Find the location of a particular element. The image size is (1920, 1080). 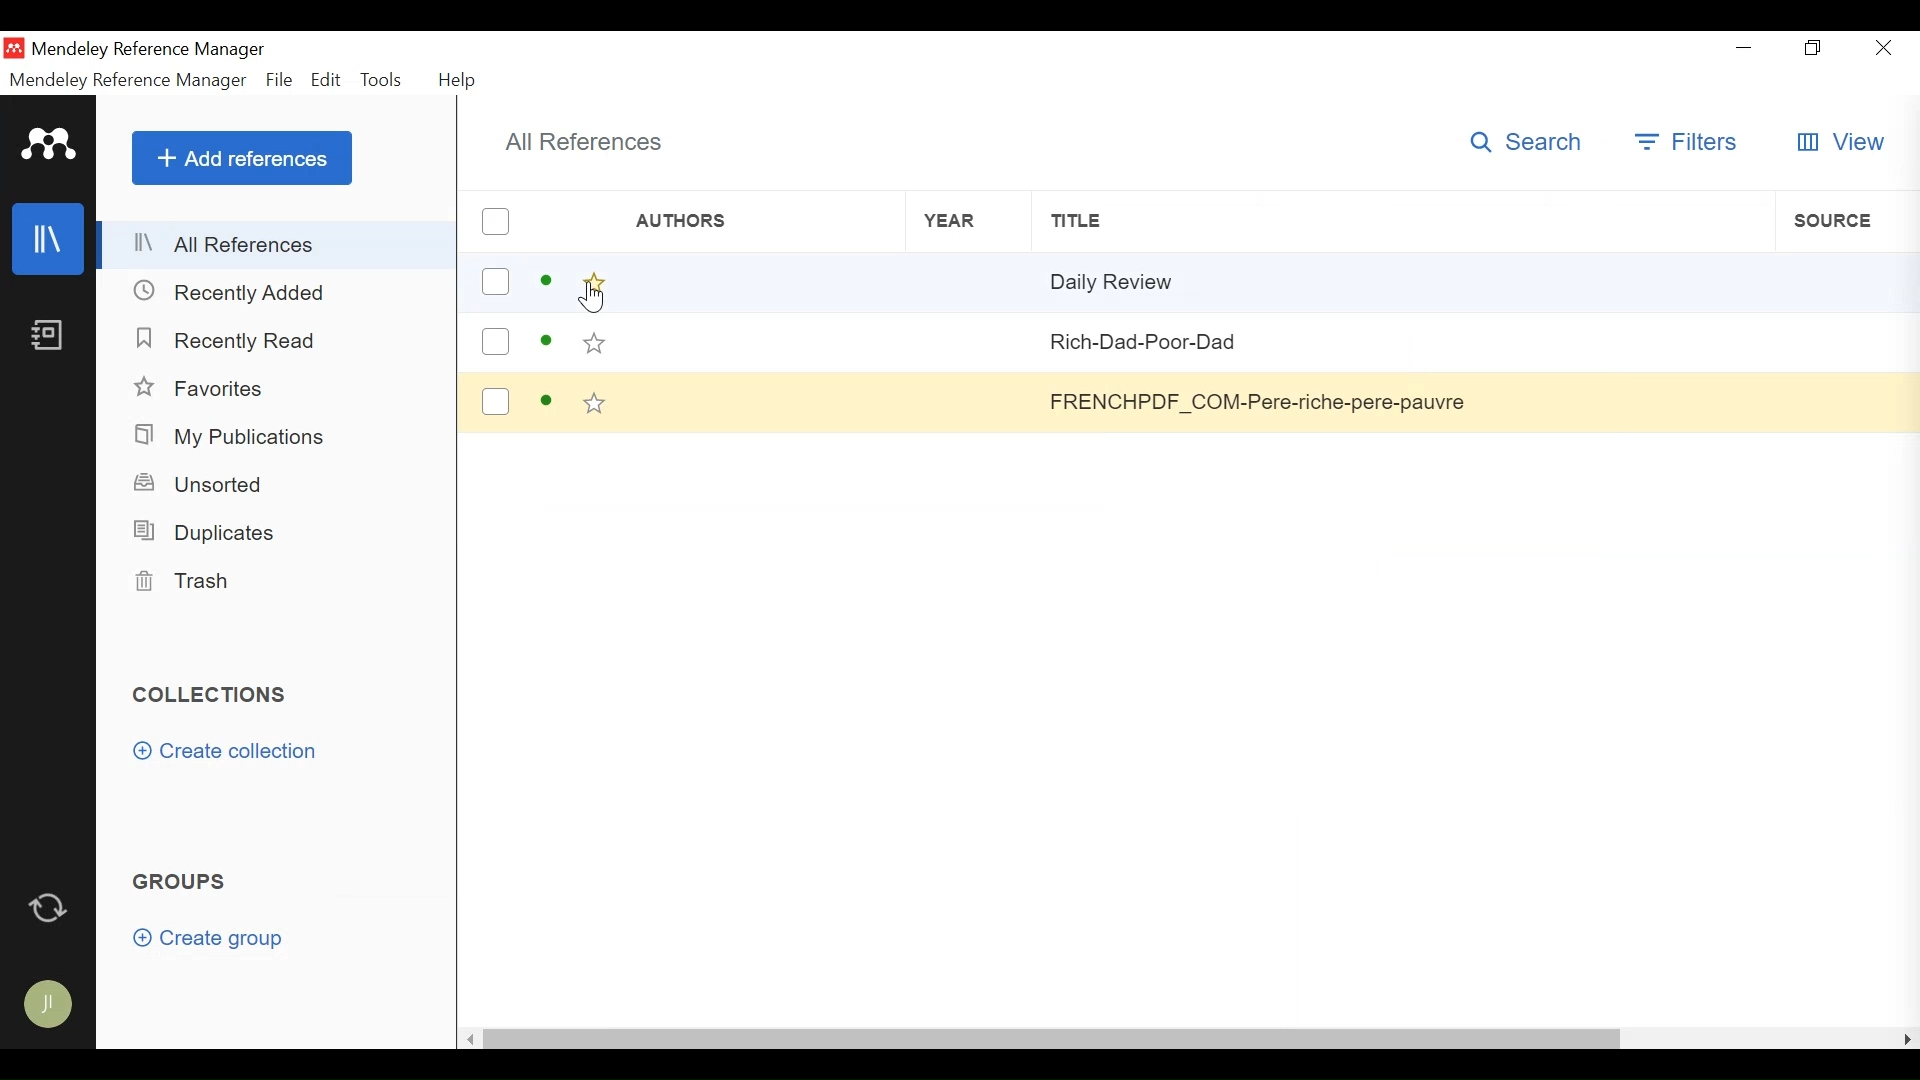

All References is located at coordinates (277, 245).